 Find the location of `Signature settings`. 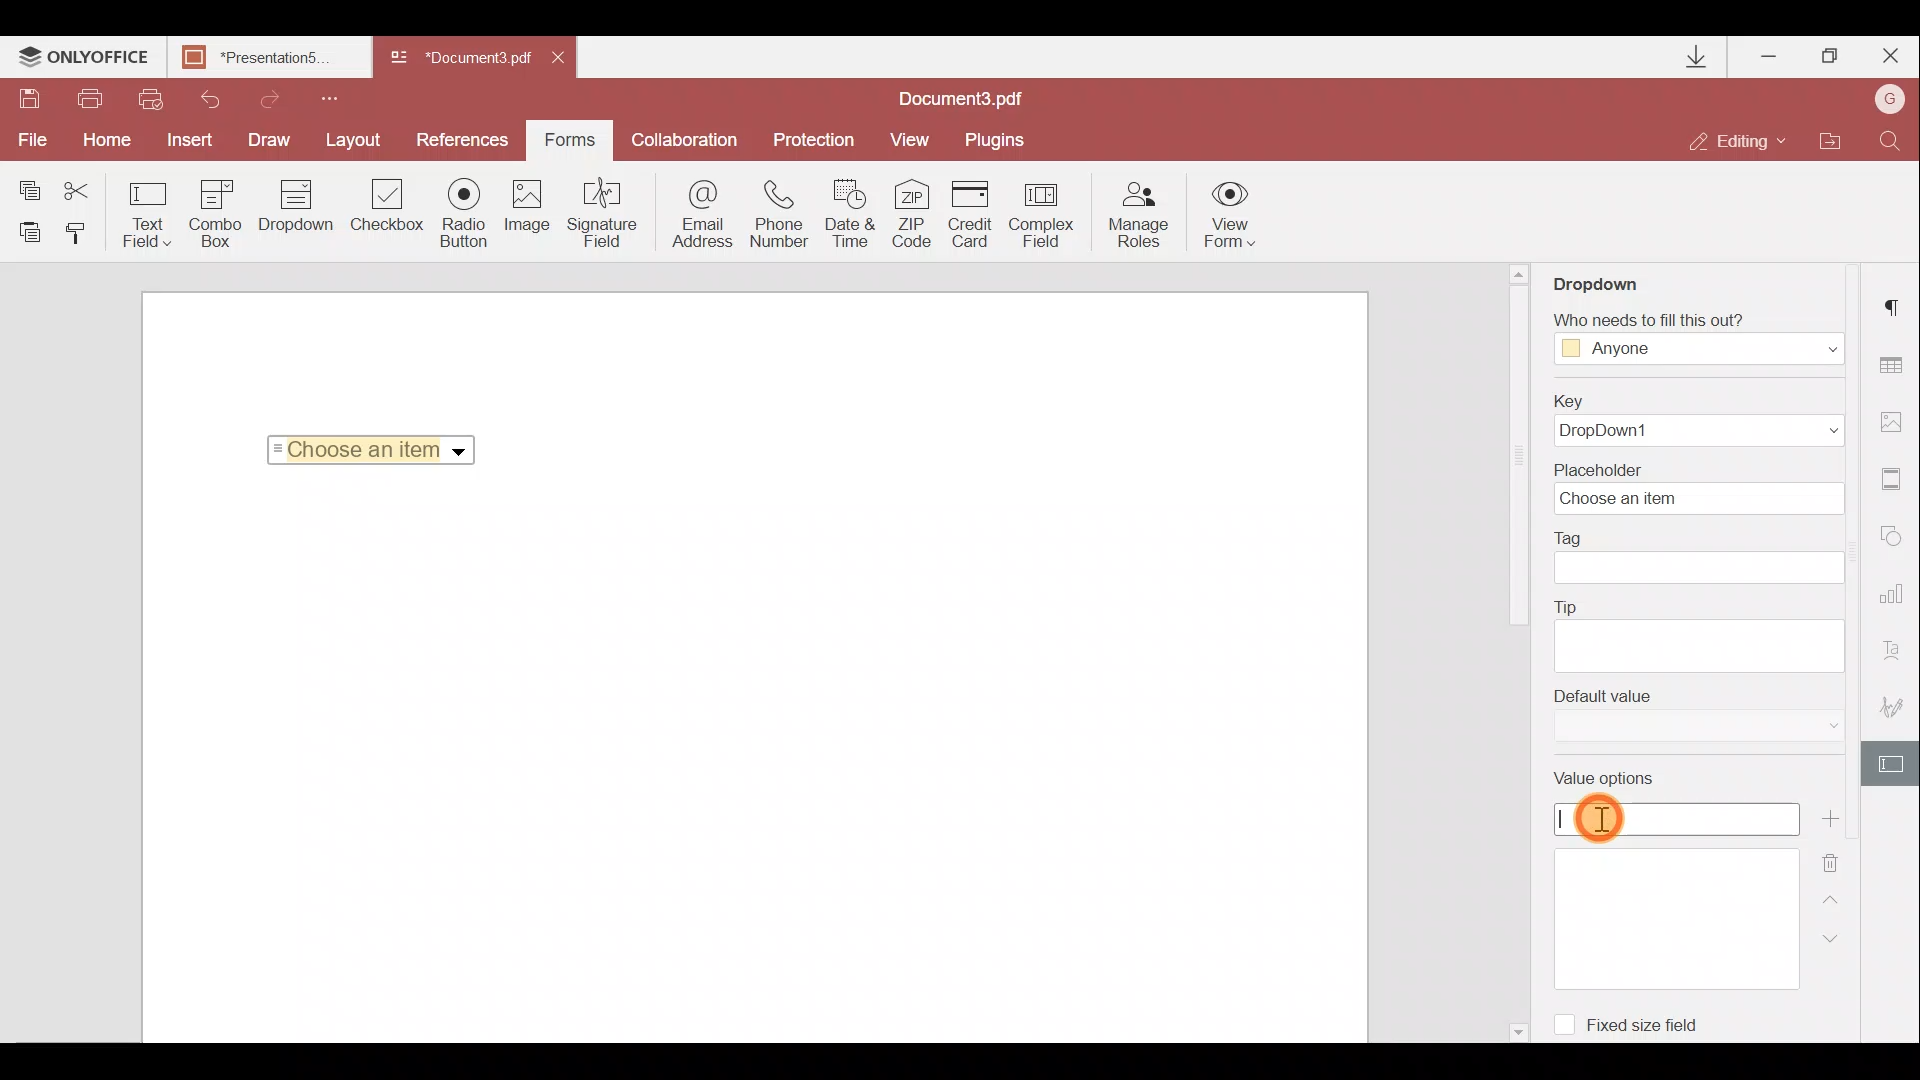

Signature settings is located at coordinates (1896, 712).